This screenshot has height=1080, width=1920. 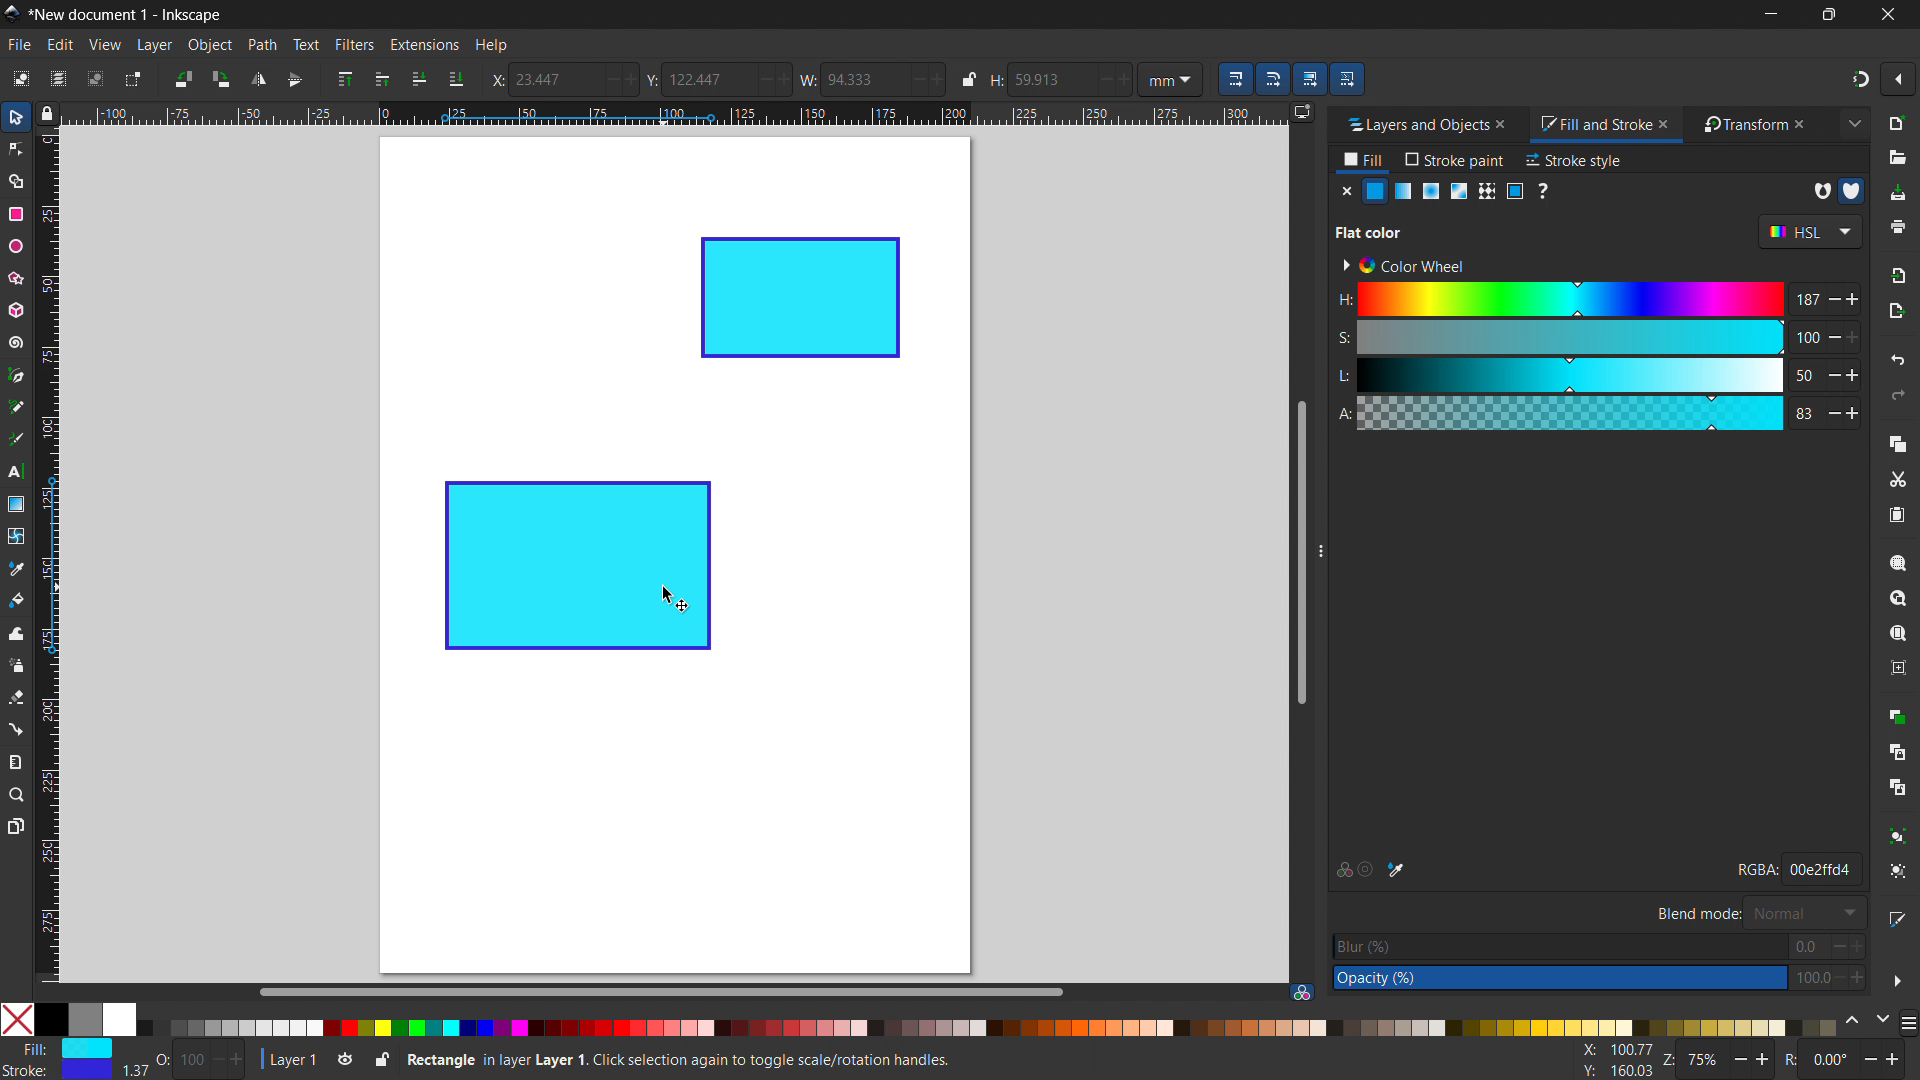 What do you see at coordinates (14, 406) in the screenshot?
I see `pencil tool` at bounding box center [14, 406].